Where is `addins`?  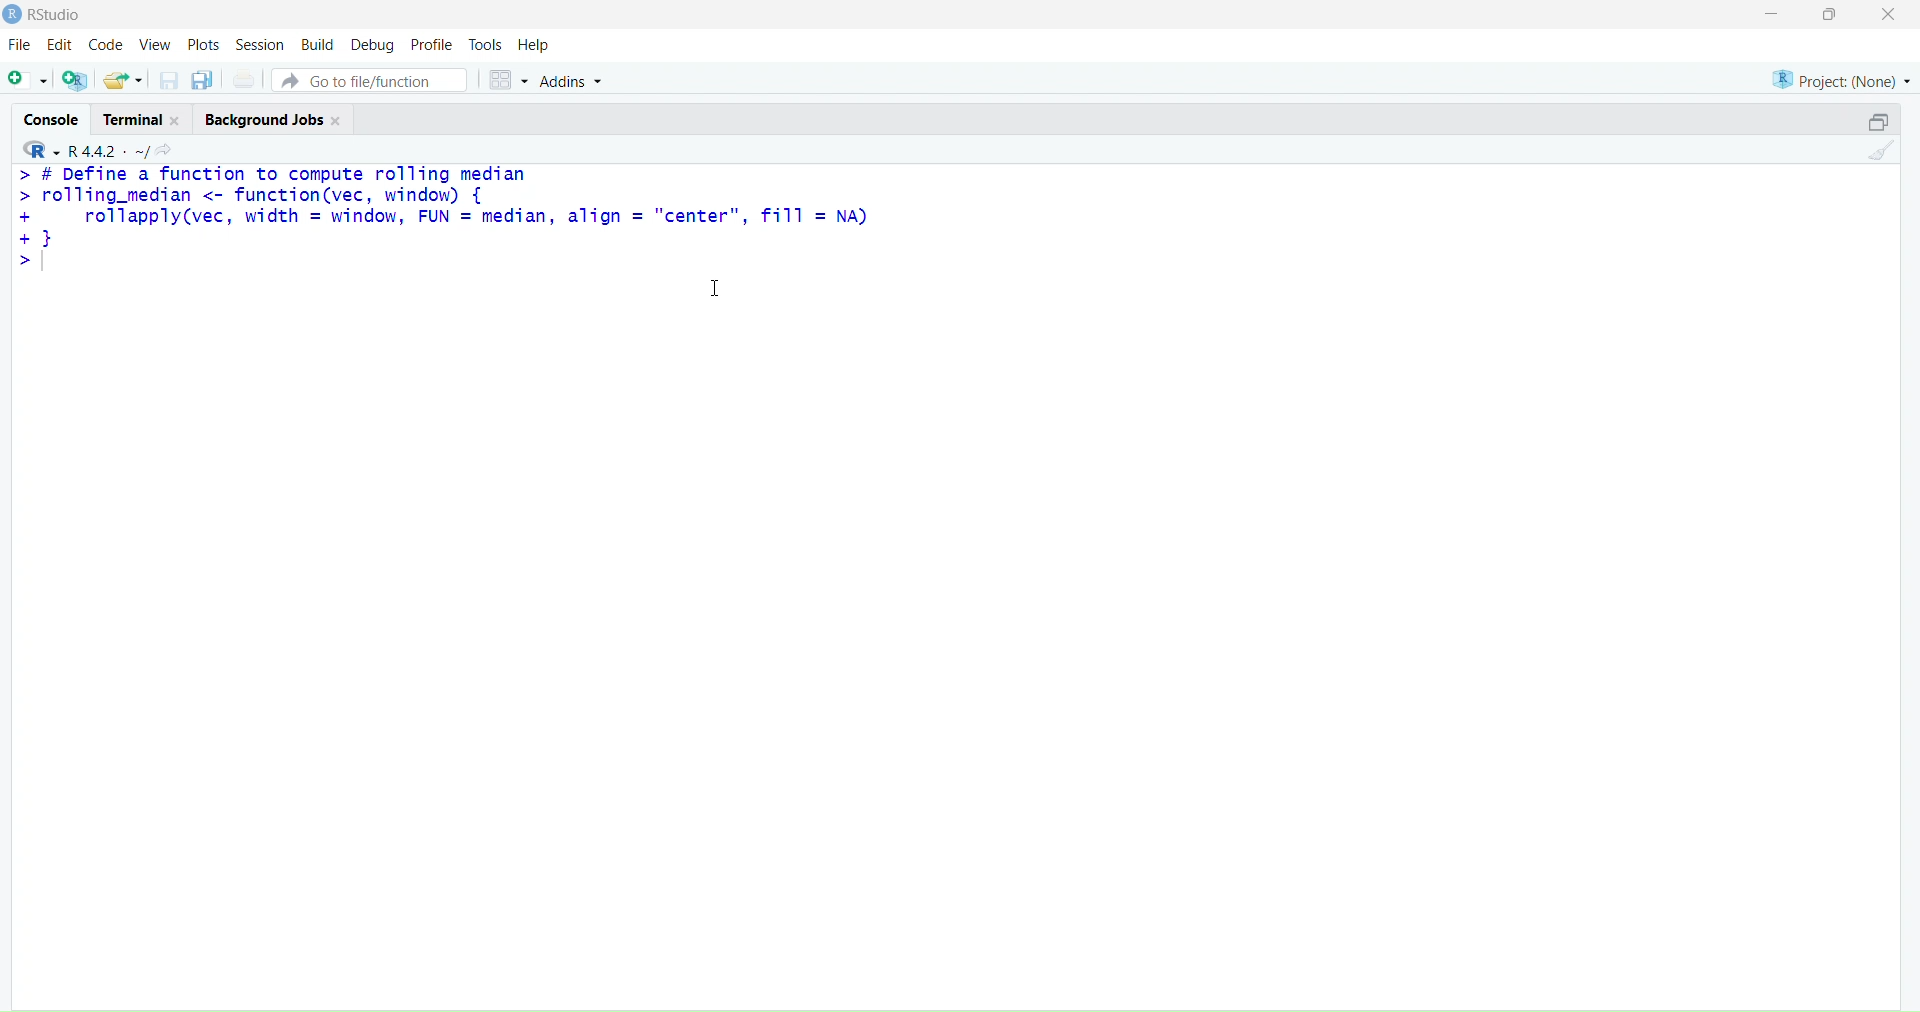 addins is located at coordinates (570, 82).